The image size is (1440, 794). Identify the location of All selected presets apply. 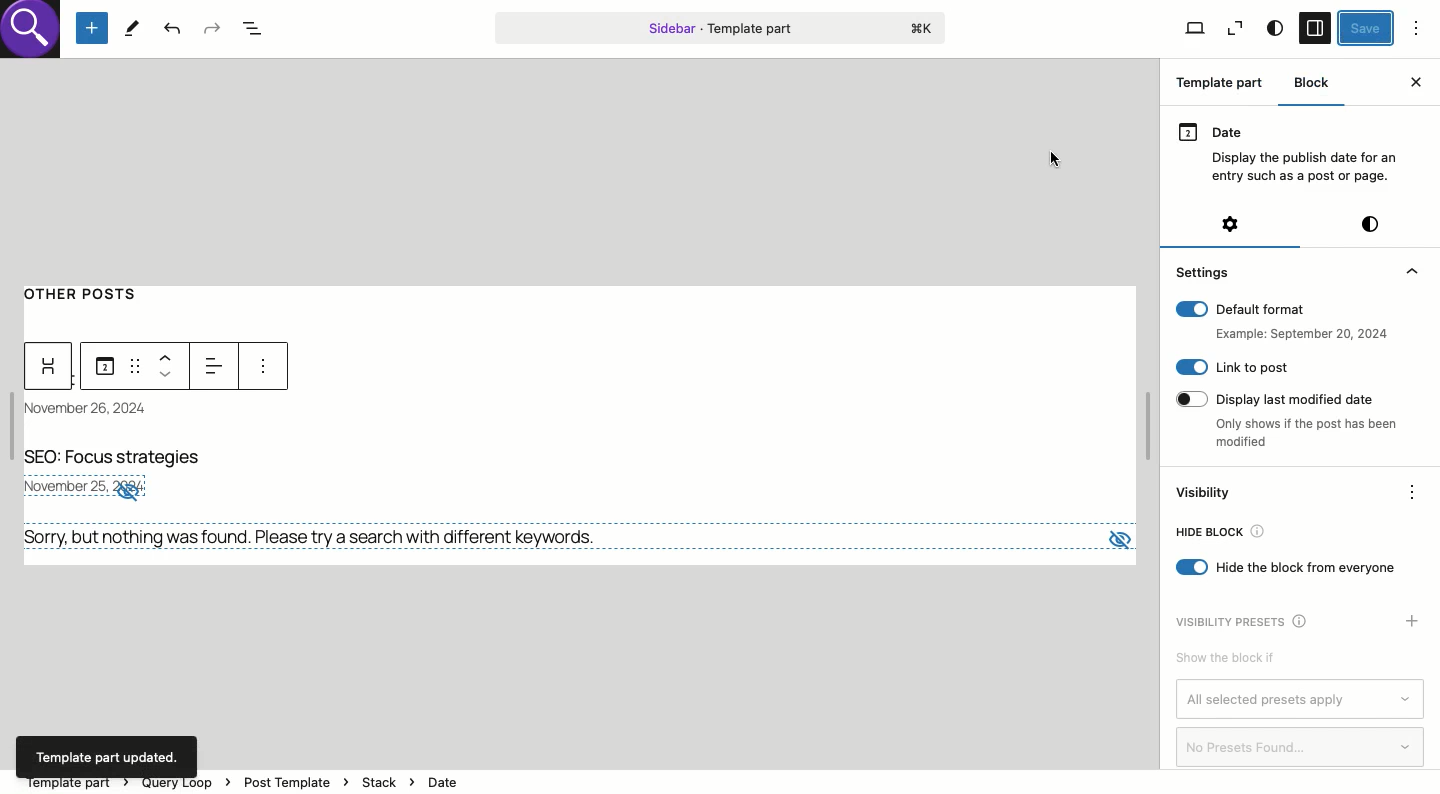
(1301, 700).